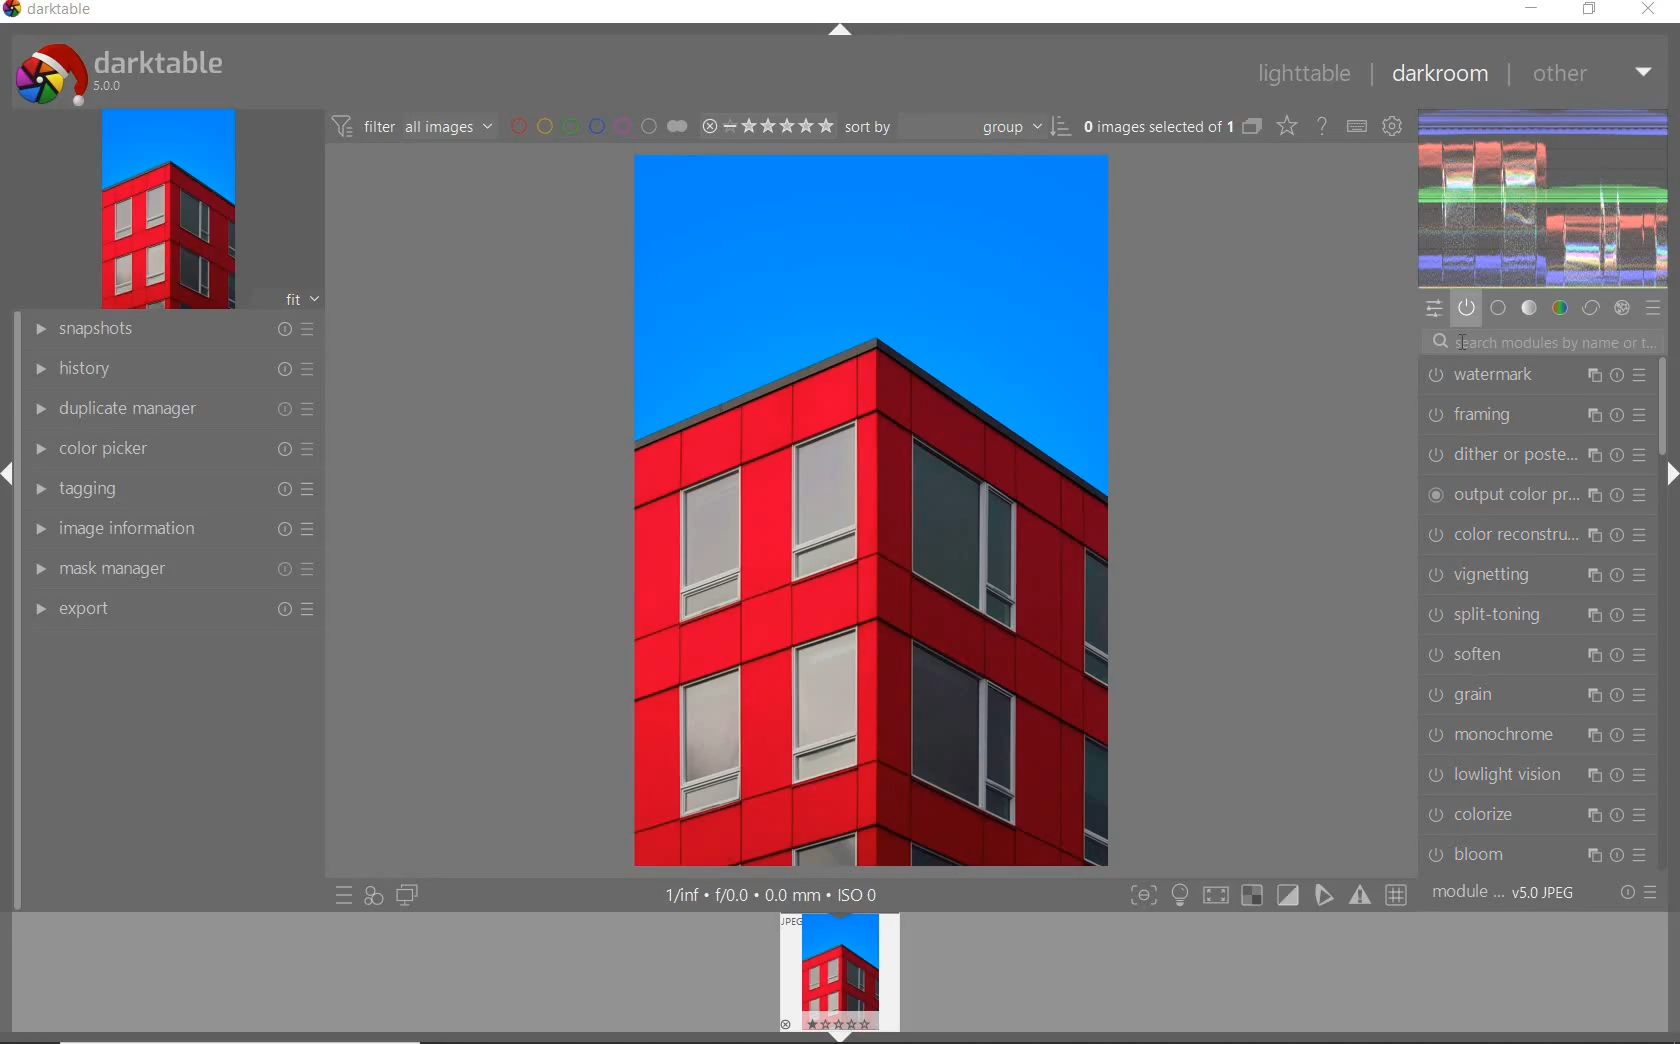 The height and width of the screenshot is (1044, 1680). What do you see at coordinates (1670, 473) in the screenshot?
I see `expand/collapse` at bounding box center [1670, 473].